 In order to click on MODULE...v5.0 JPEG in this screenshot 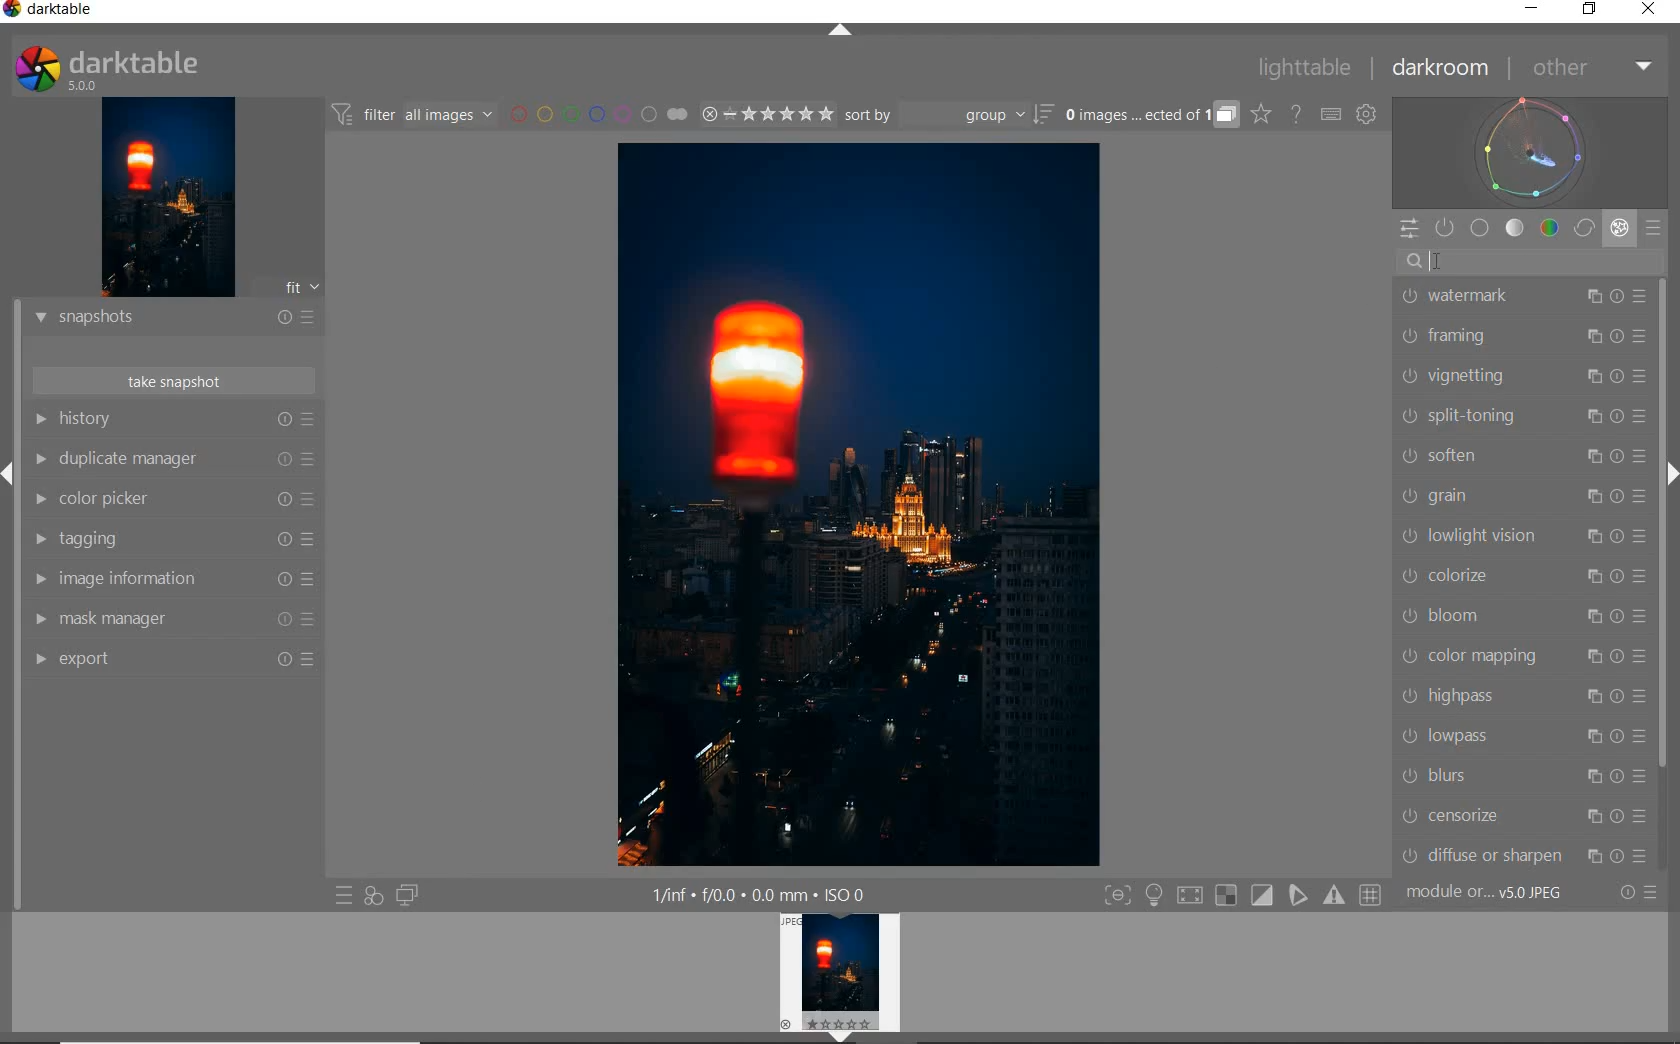, I will do `click(1505, 895)`.